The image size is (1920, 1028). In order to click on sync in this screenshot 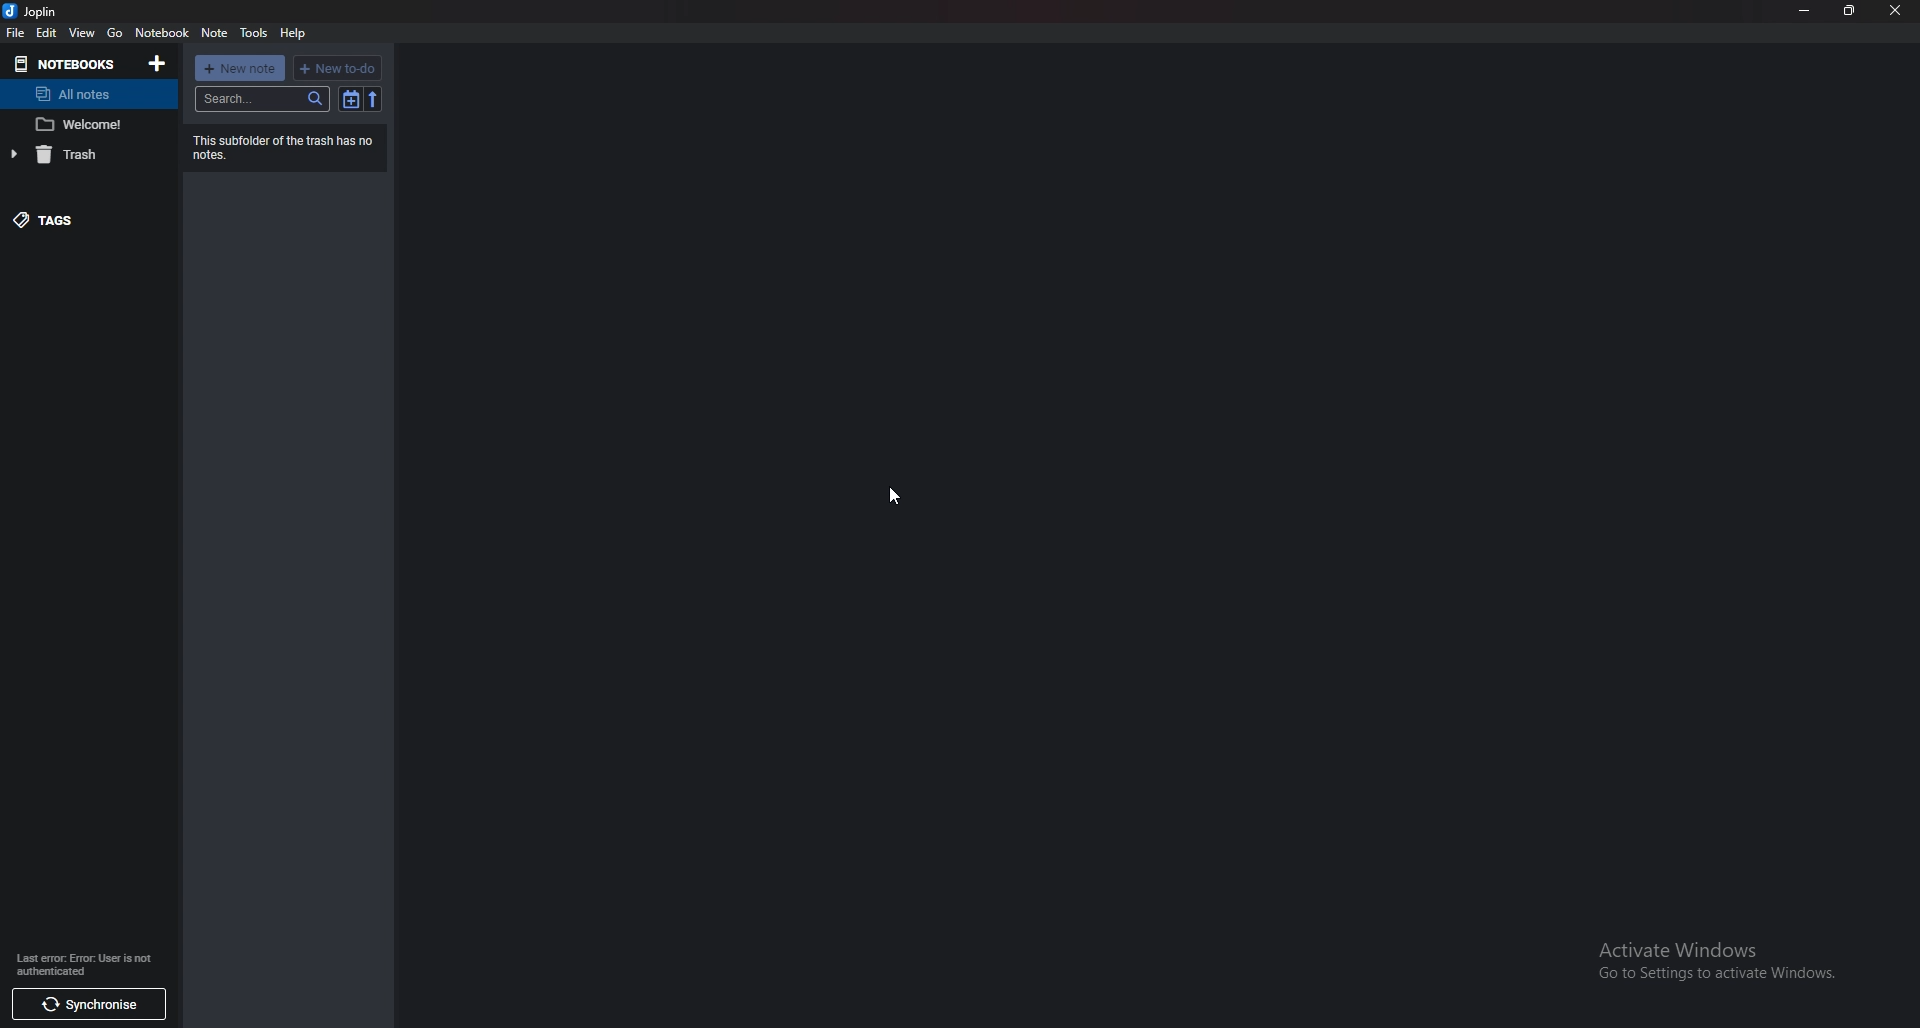, I will do `click(88, 1006)`.